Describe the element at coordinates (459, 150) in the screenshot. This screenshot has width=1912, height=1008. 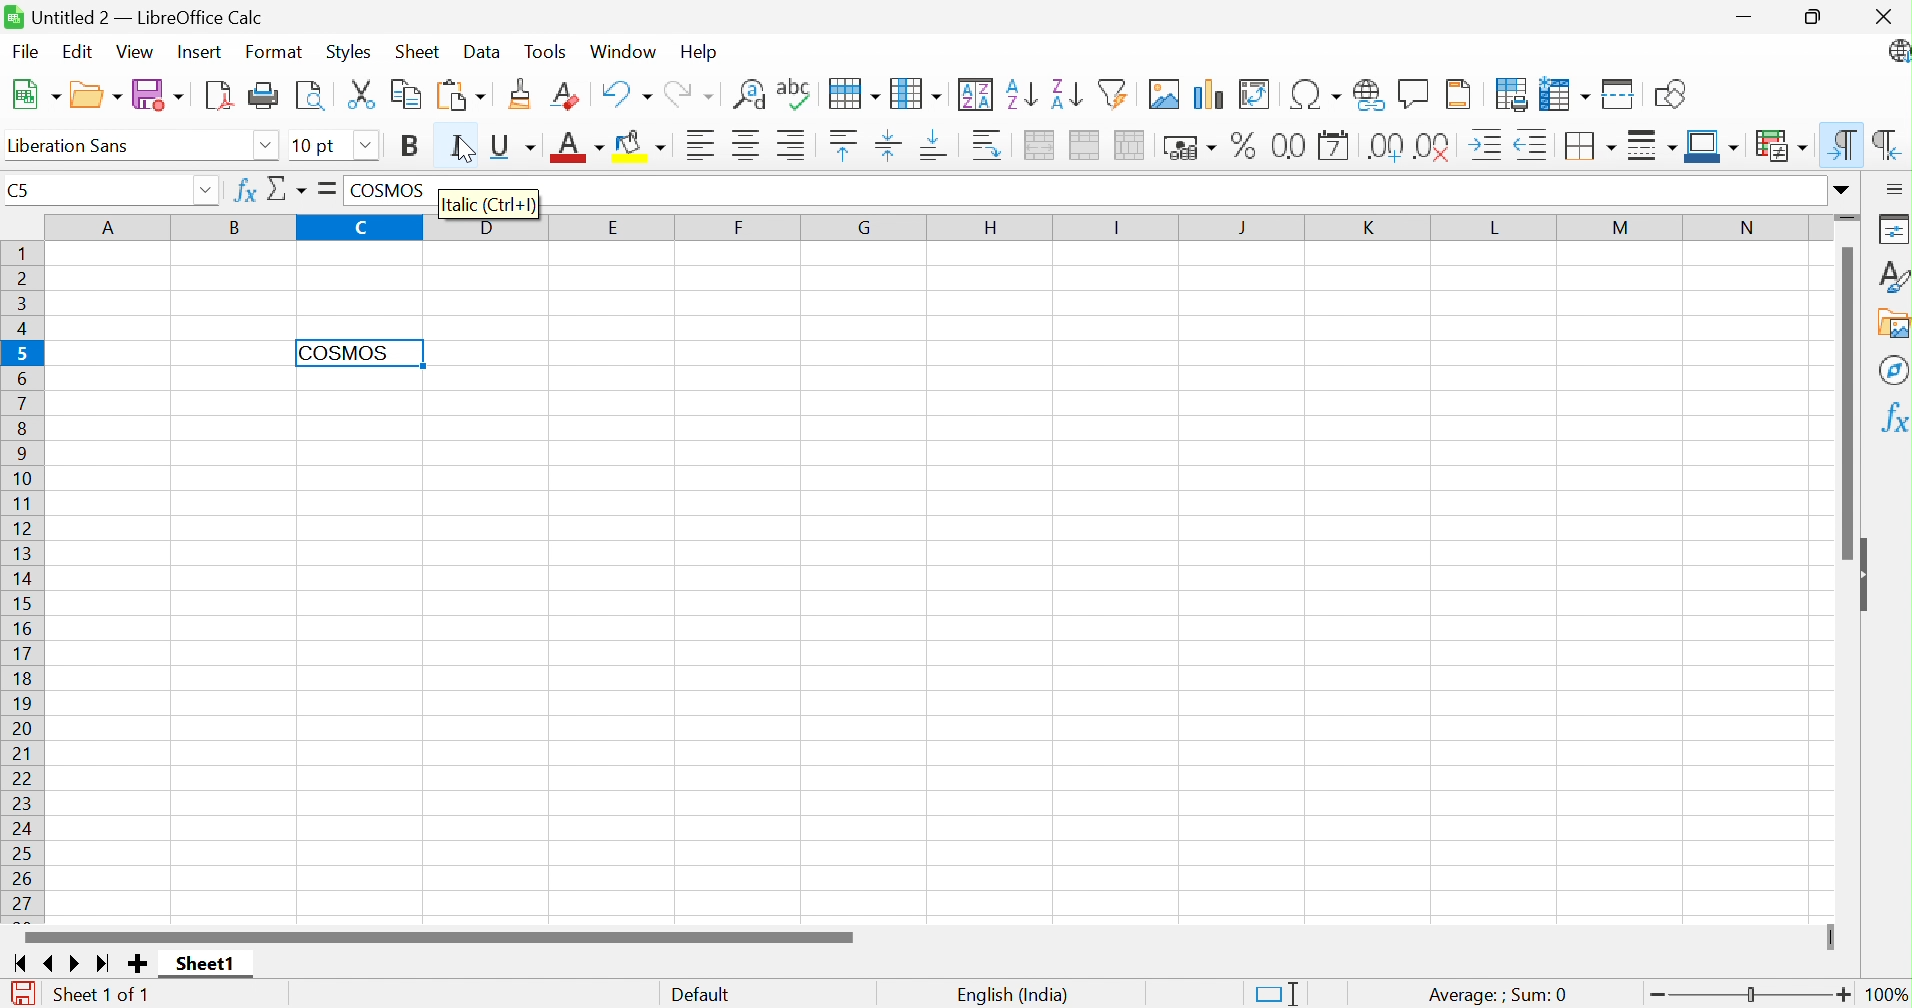
I see `Italic` at that location.